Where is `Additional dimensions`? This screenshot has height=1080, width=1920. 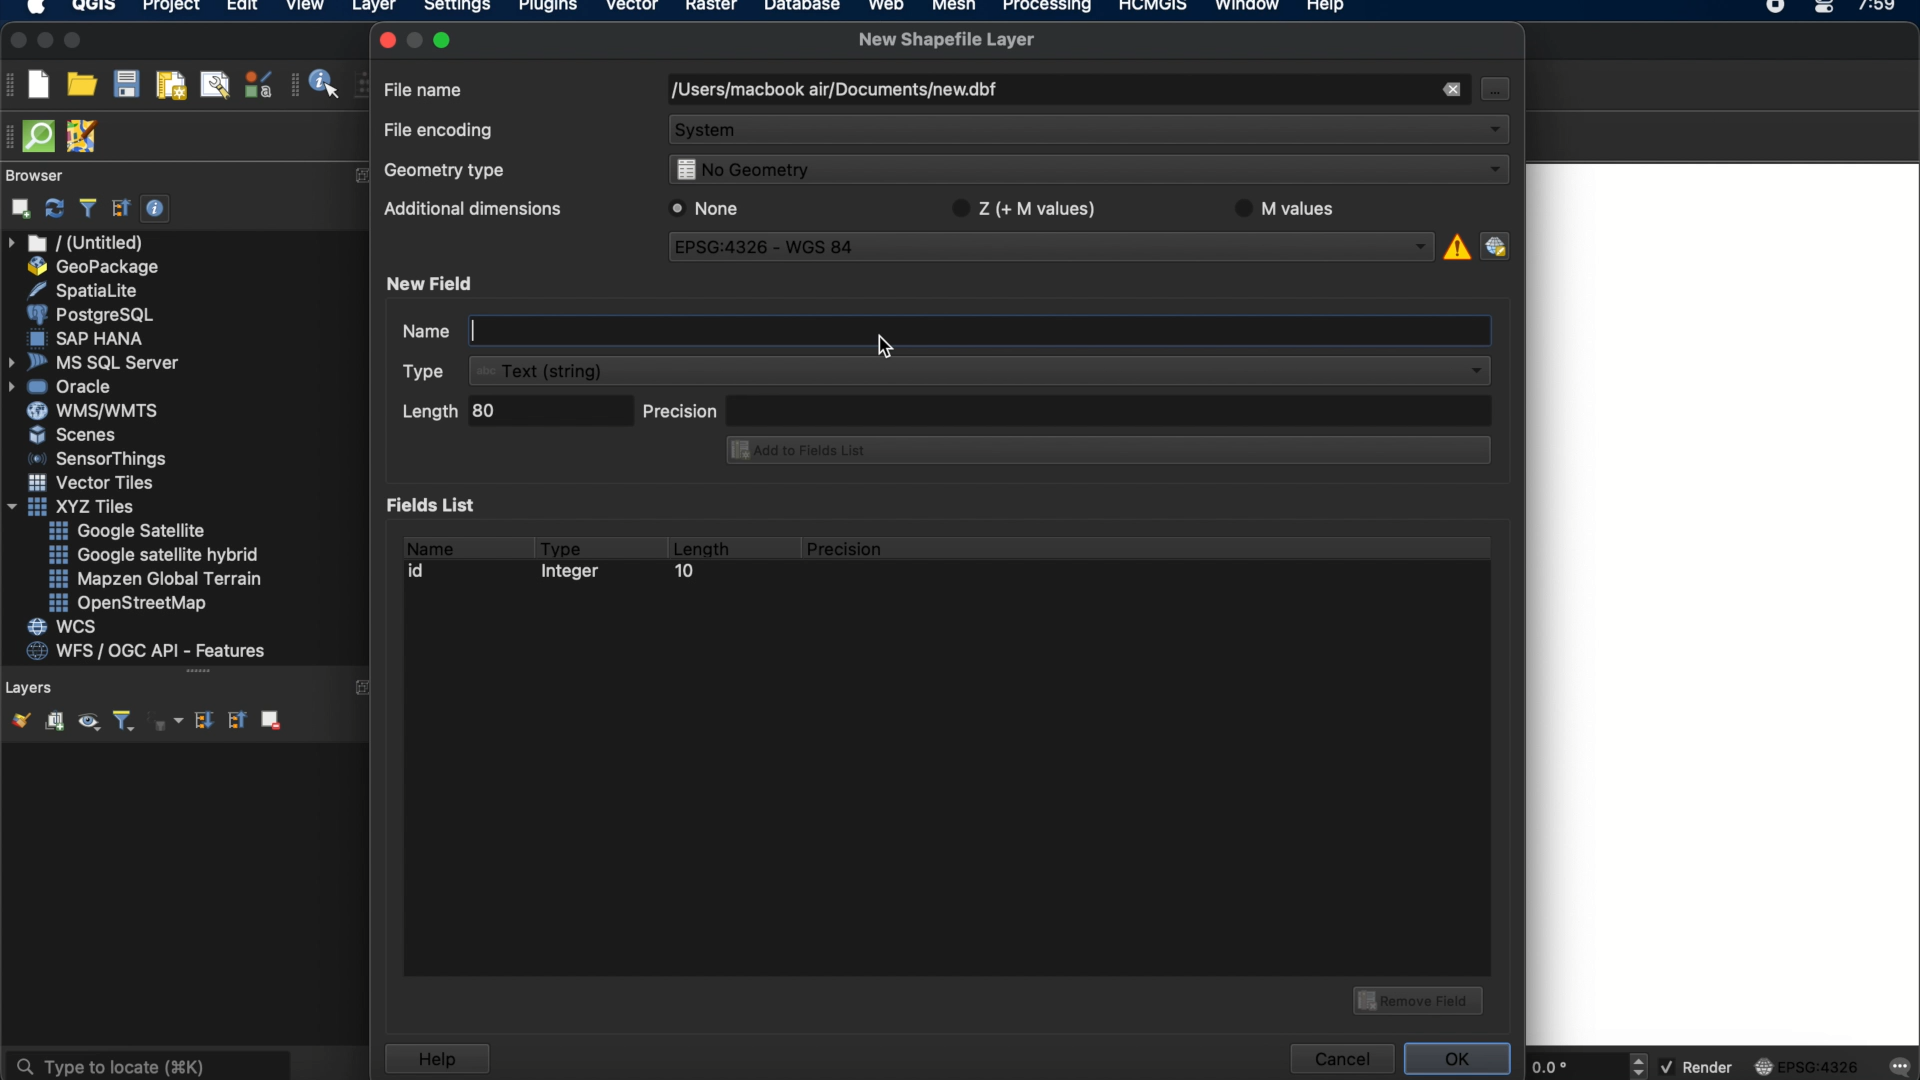
Additional dimensions is located at coordinates (469, 212).